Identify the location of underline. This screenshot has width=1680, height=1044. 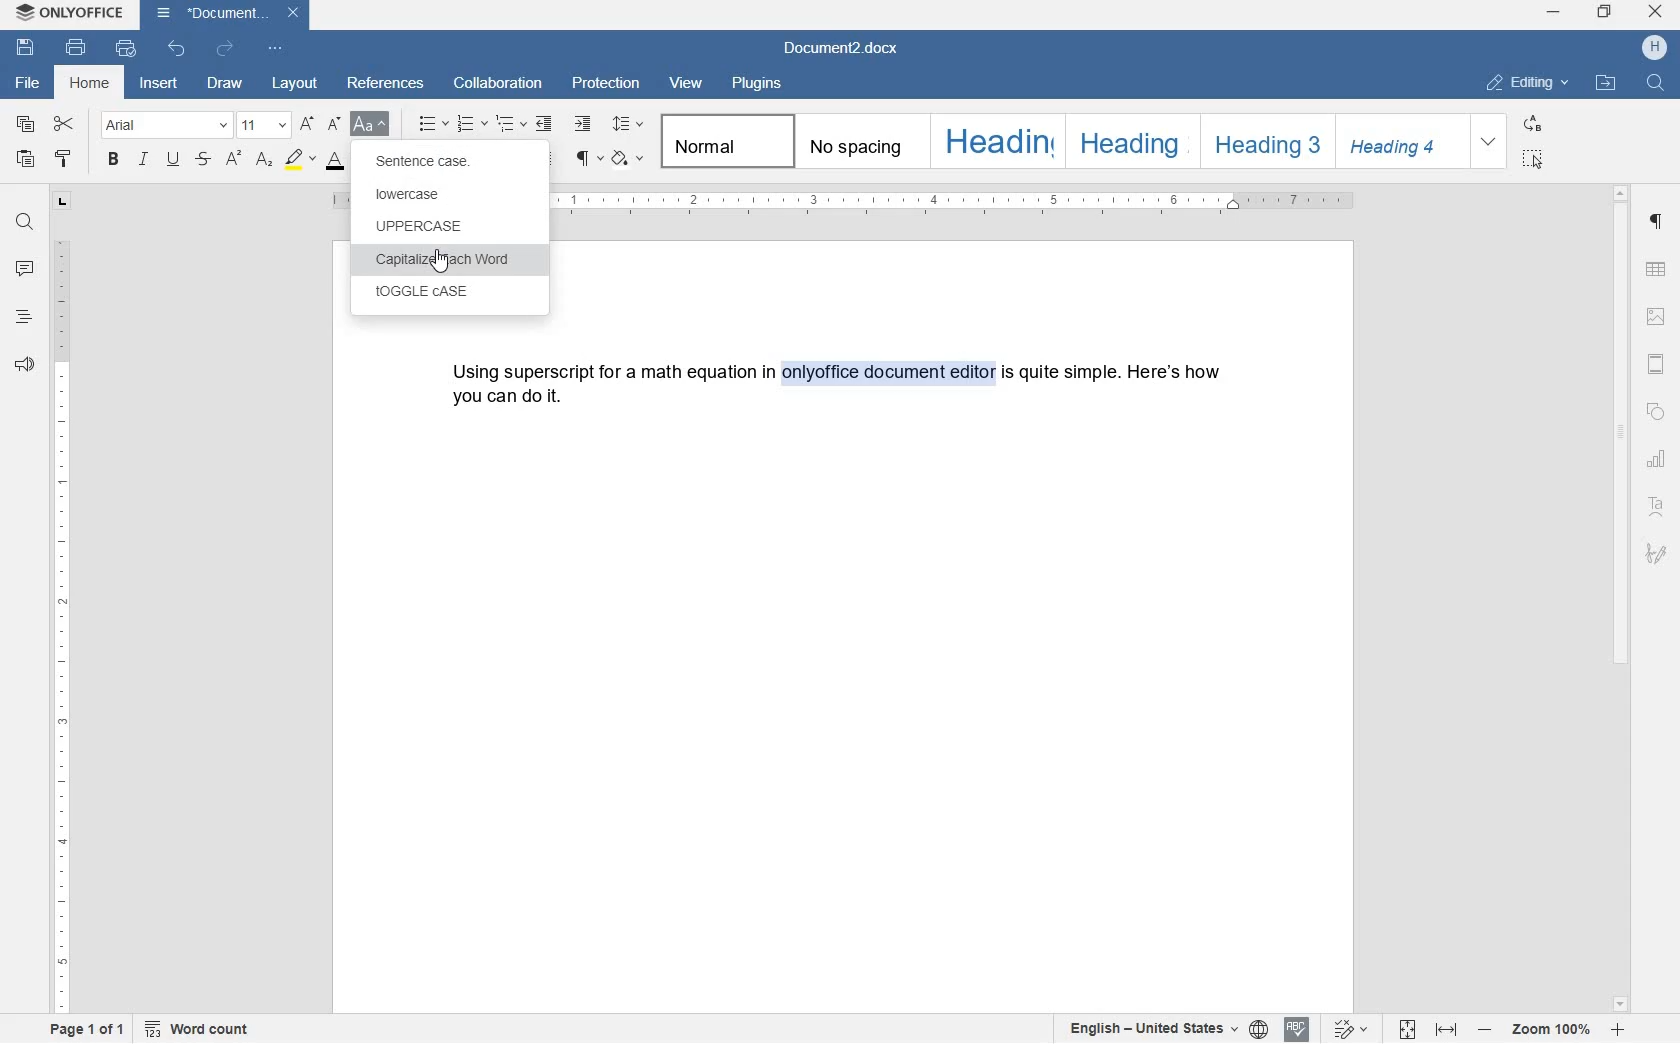
(172, 161).